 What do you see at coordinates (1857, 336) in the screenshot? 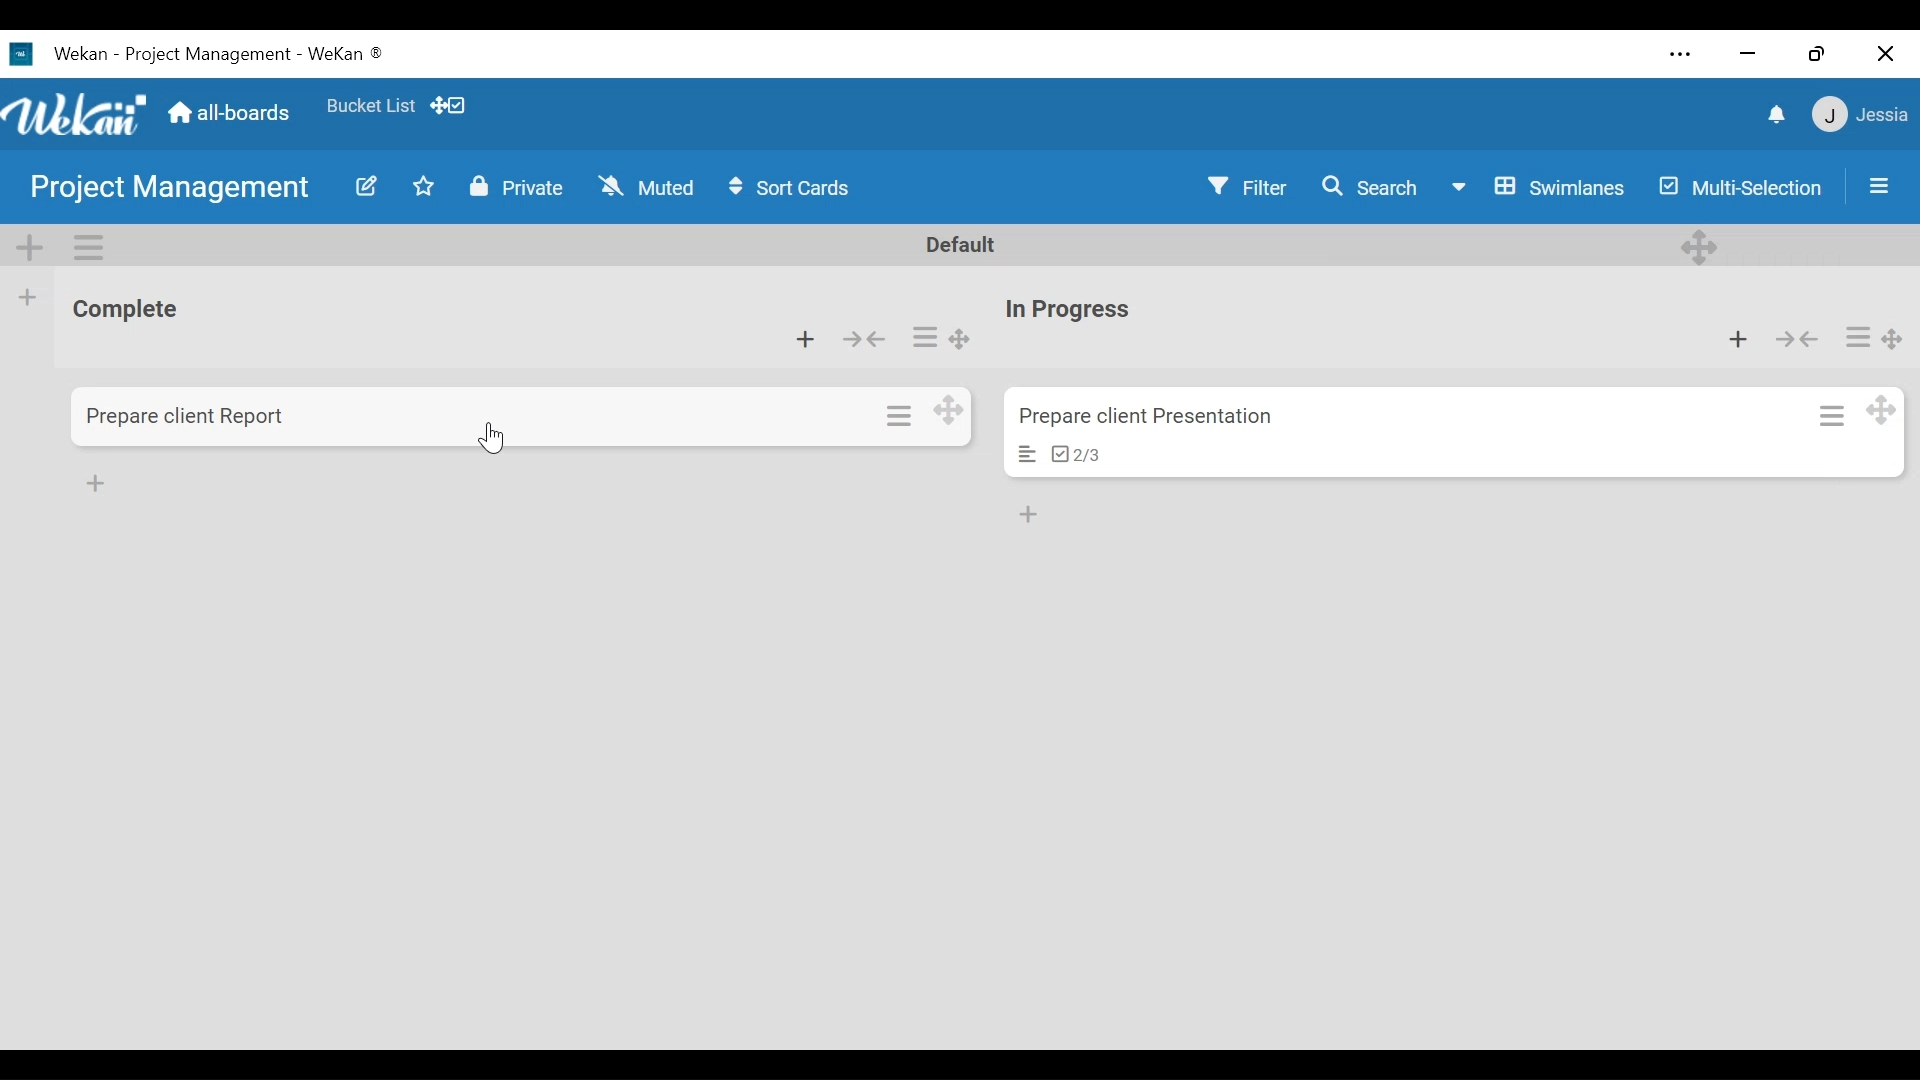
I see `Card actions` at bounding box center [1857, 336].